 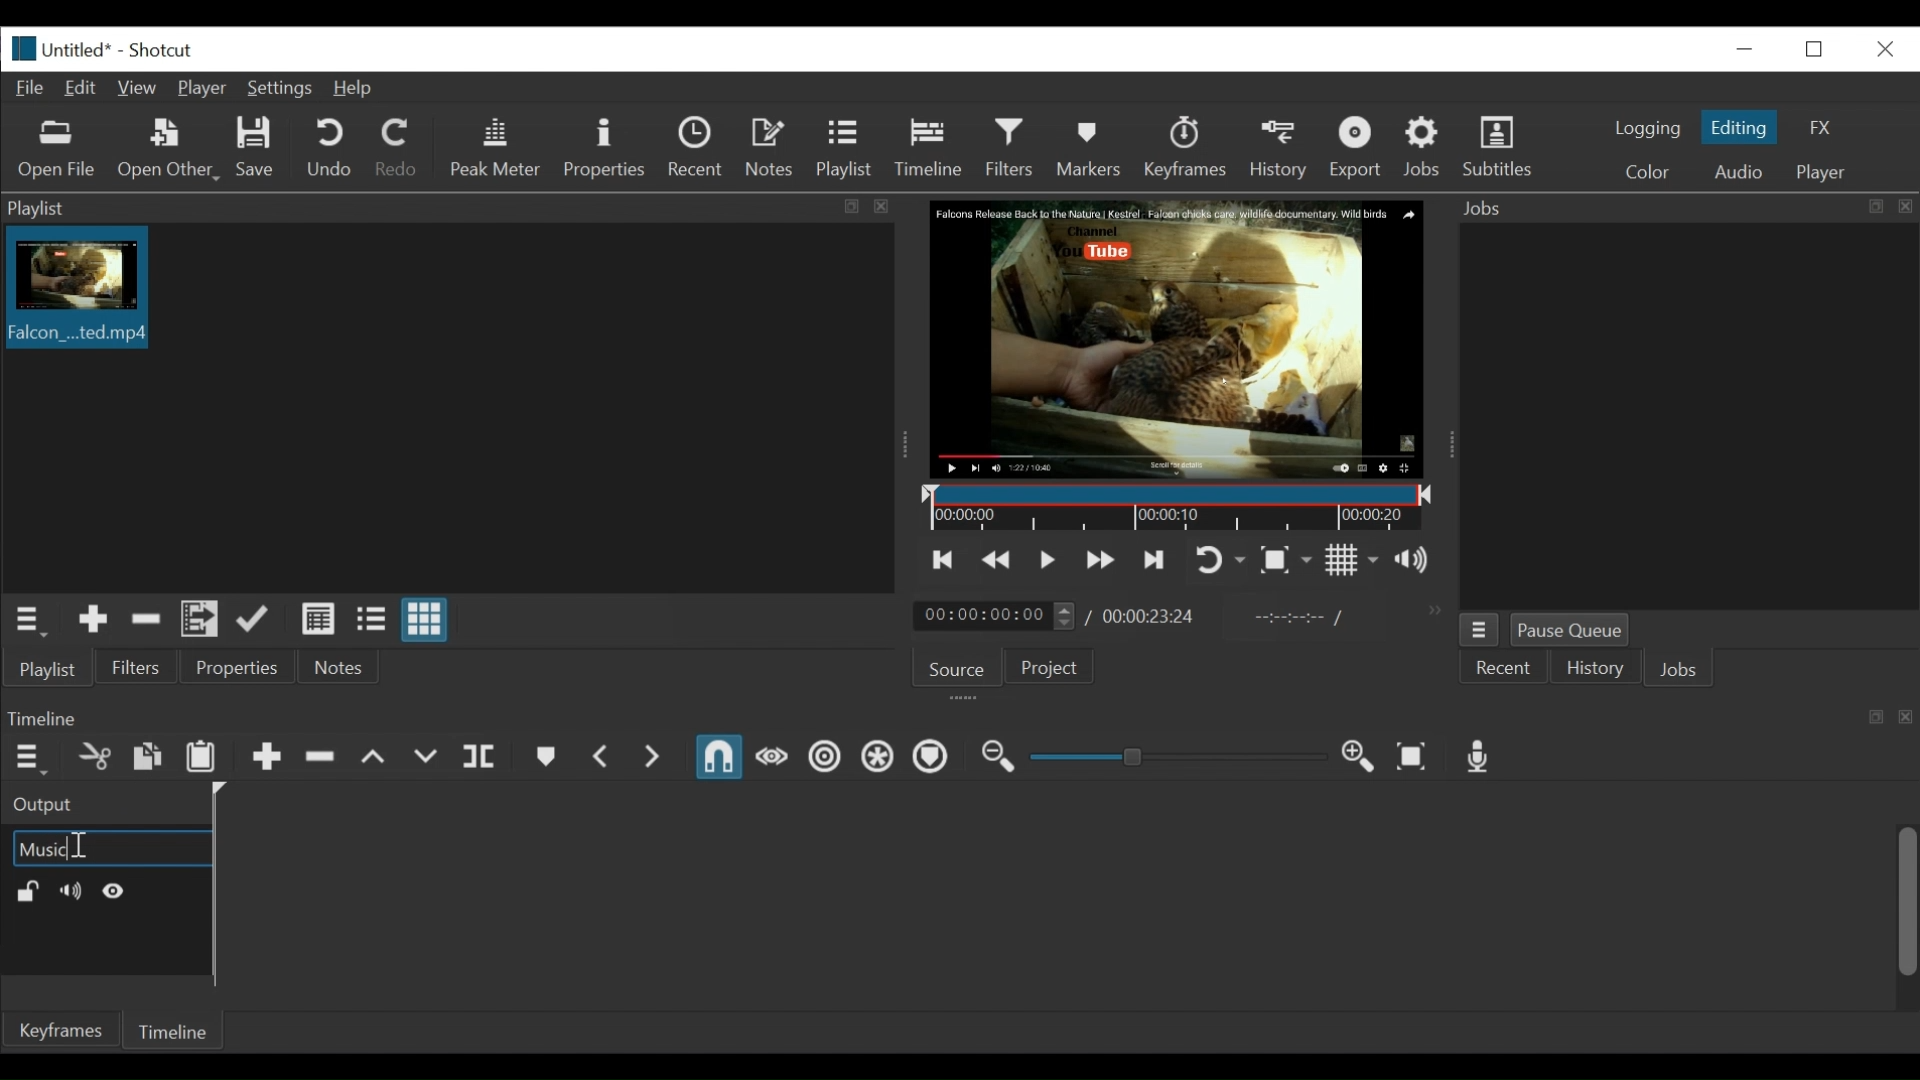 I want to click on Previous Marker, so click(x=602, y=757).